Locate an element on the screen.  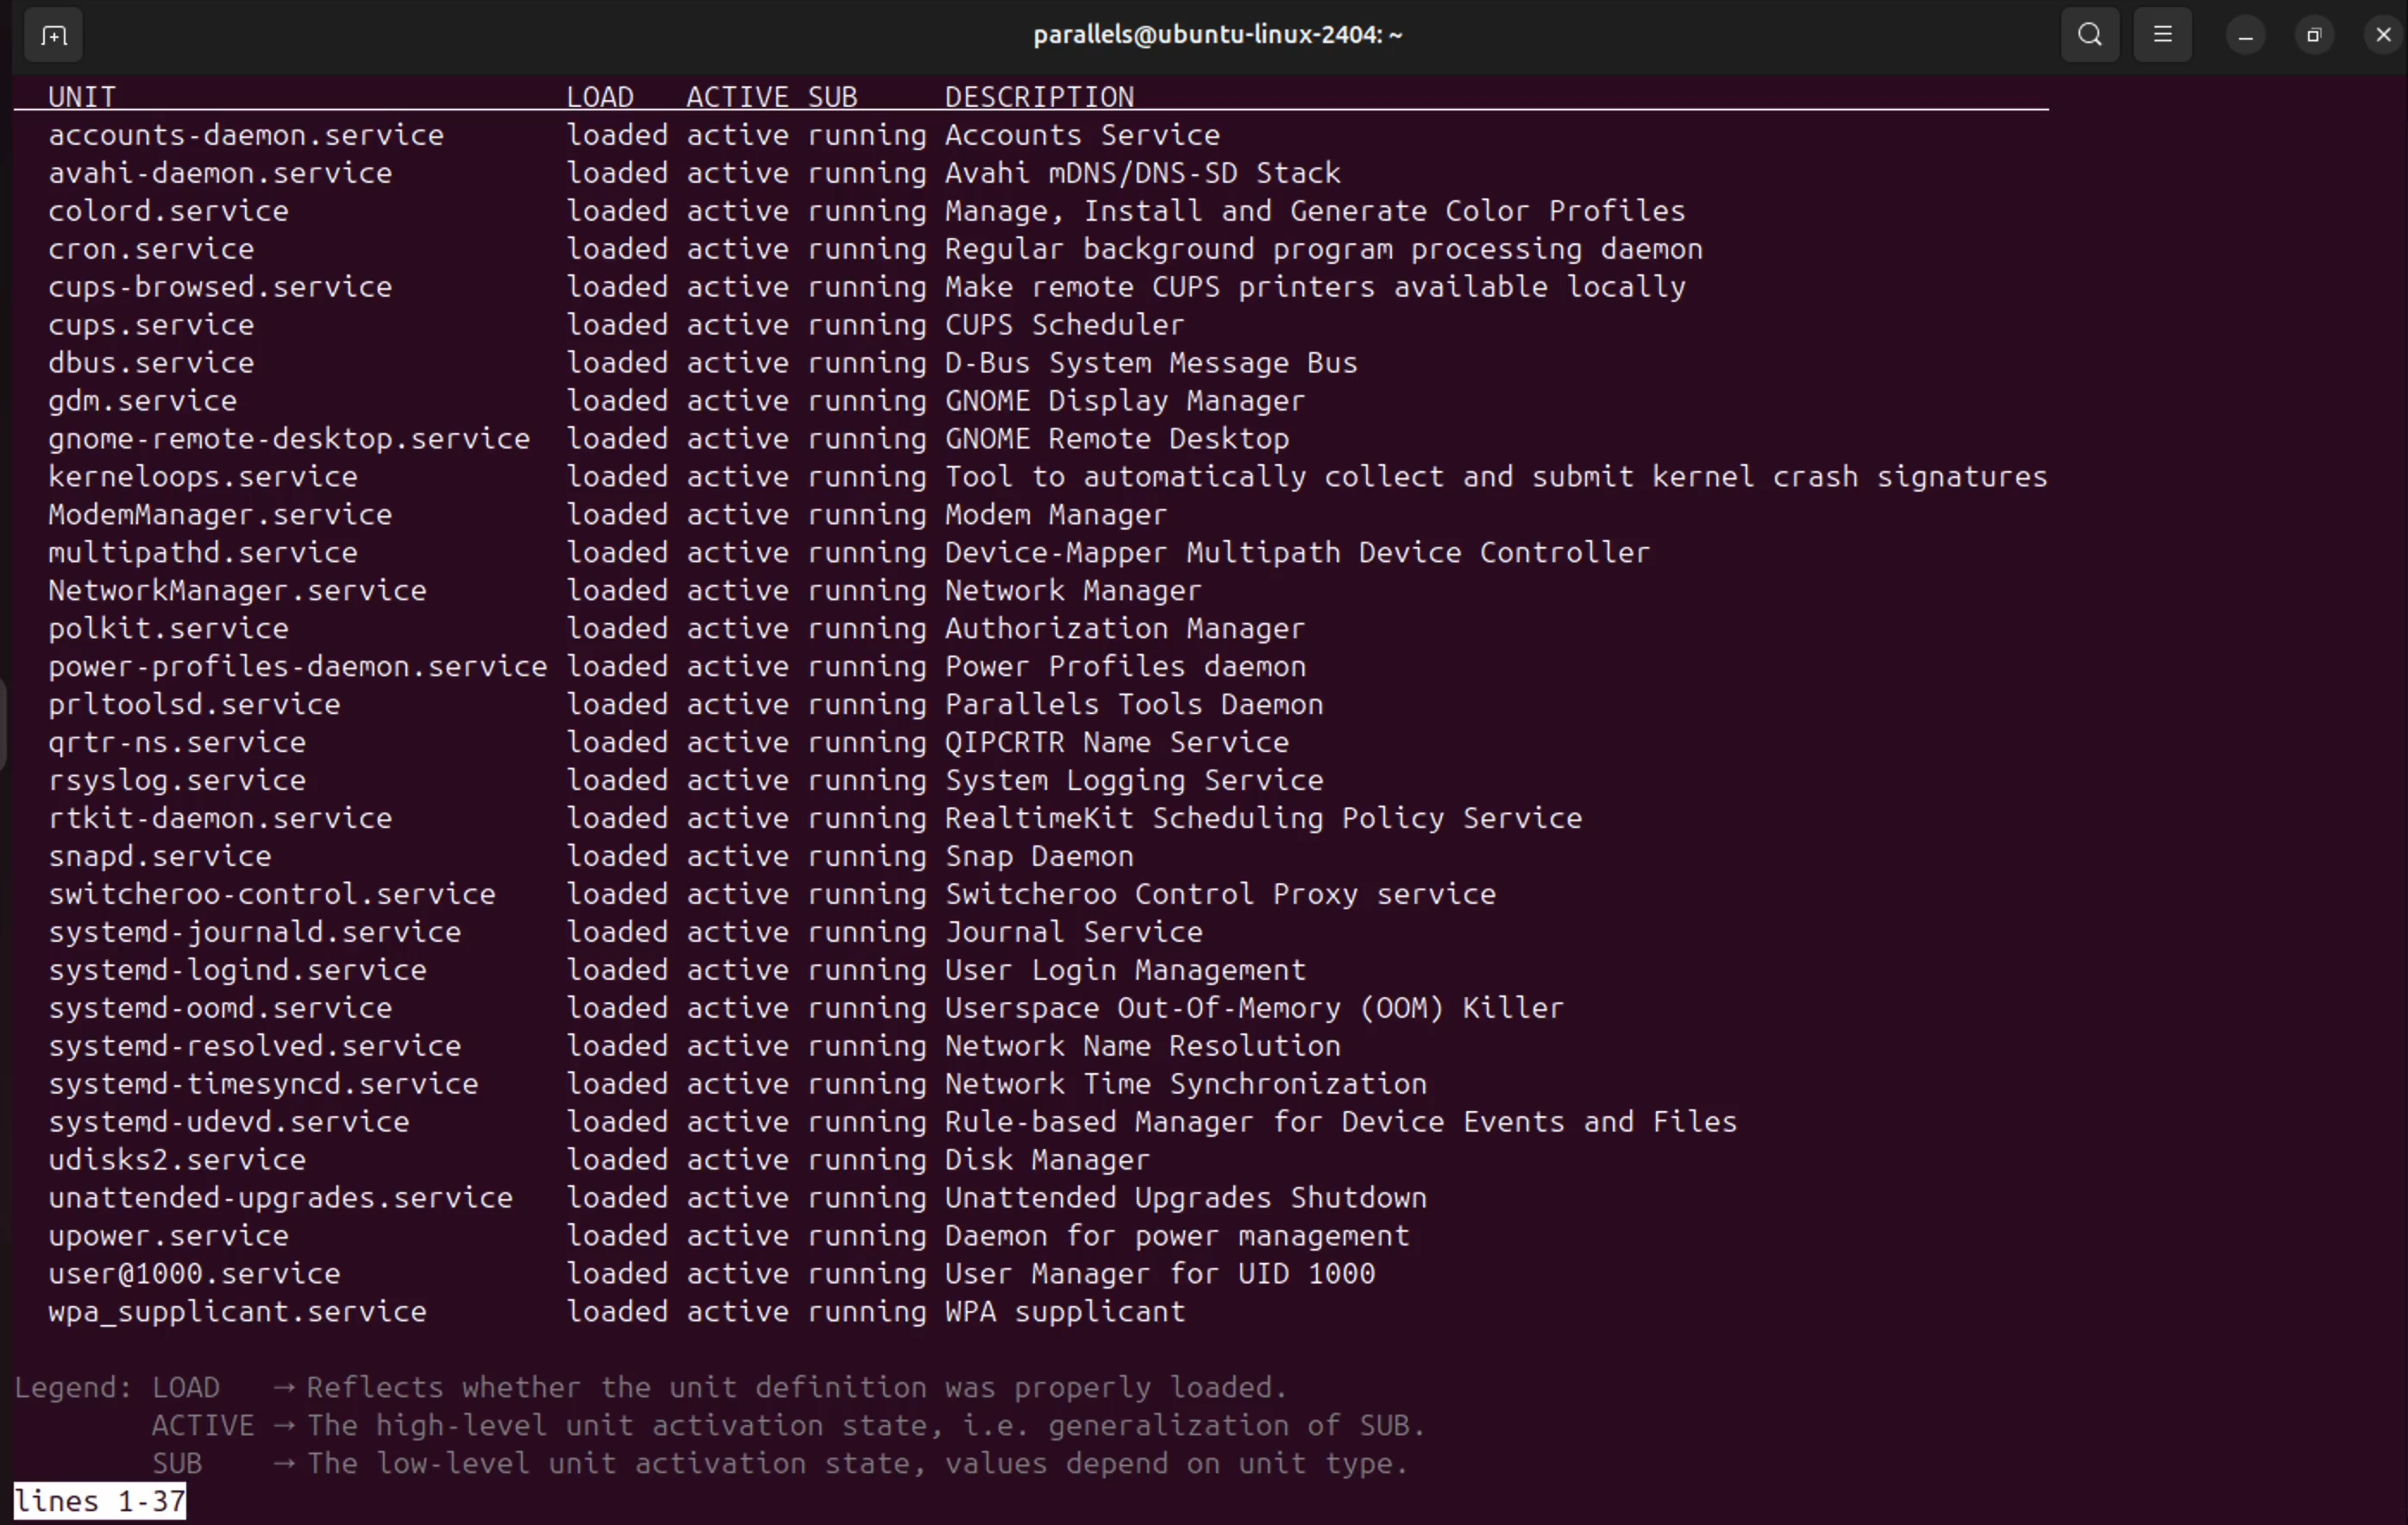
loaded is located at coordinates (622, 404).